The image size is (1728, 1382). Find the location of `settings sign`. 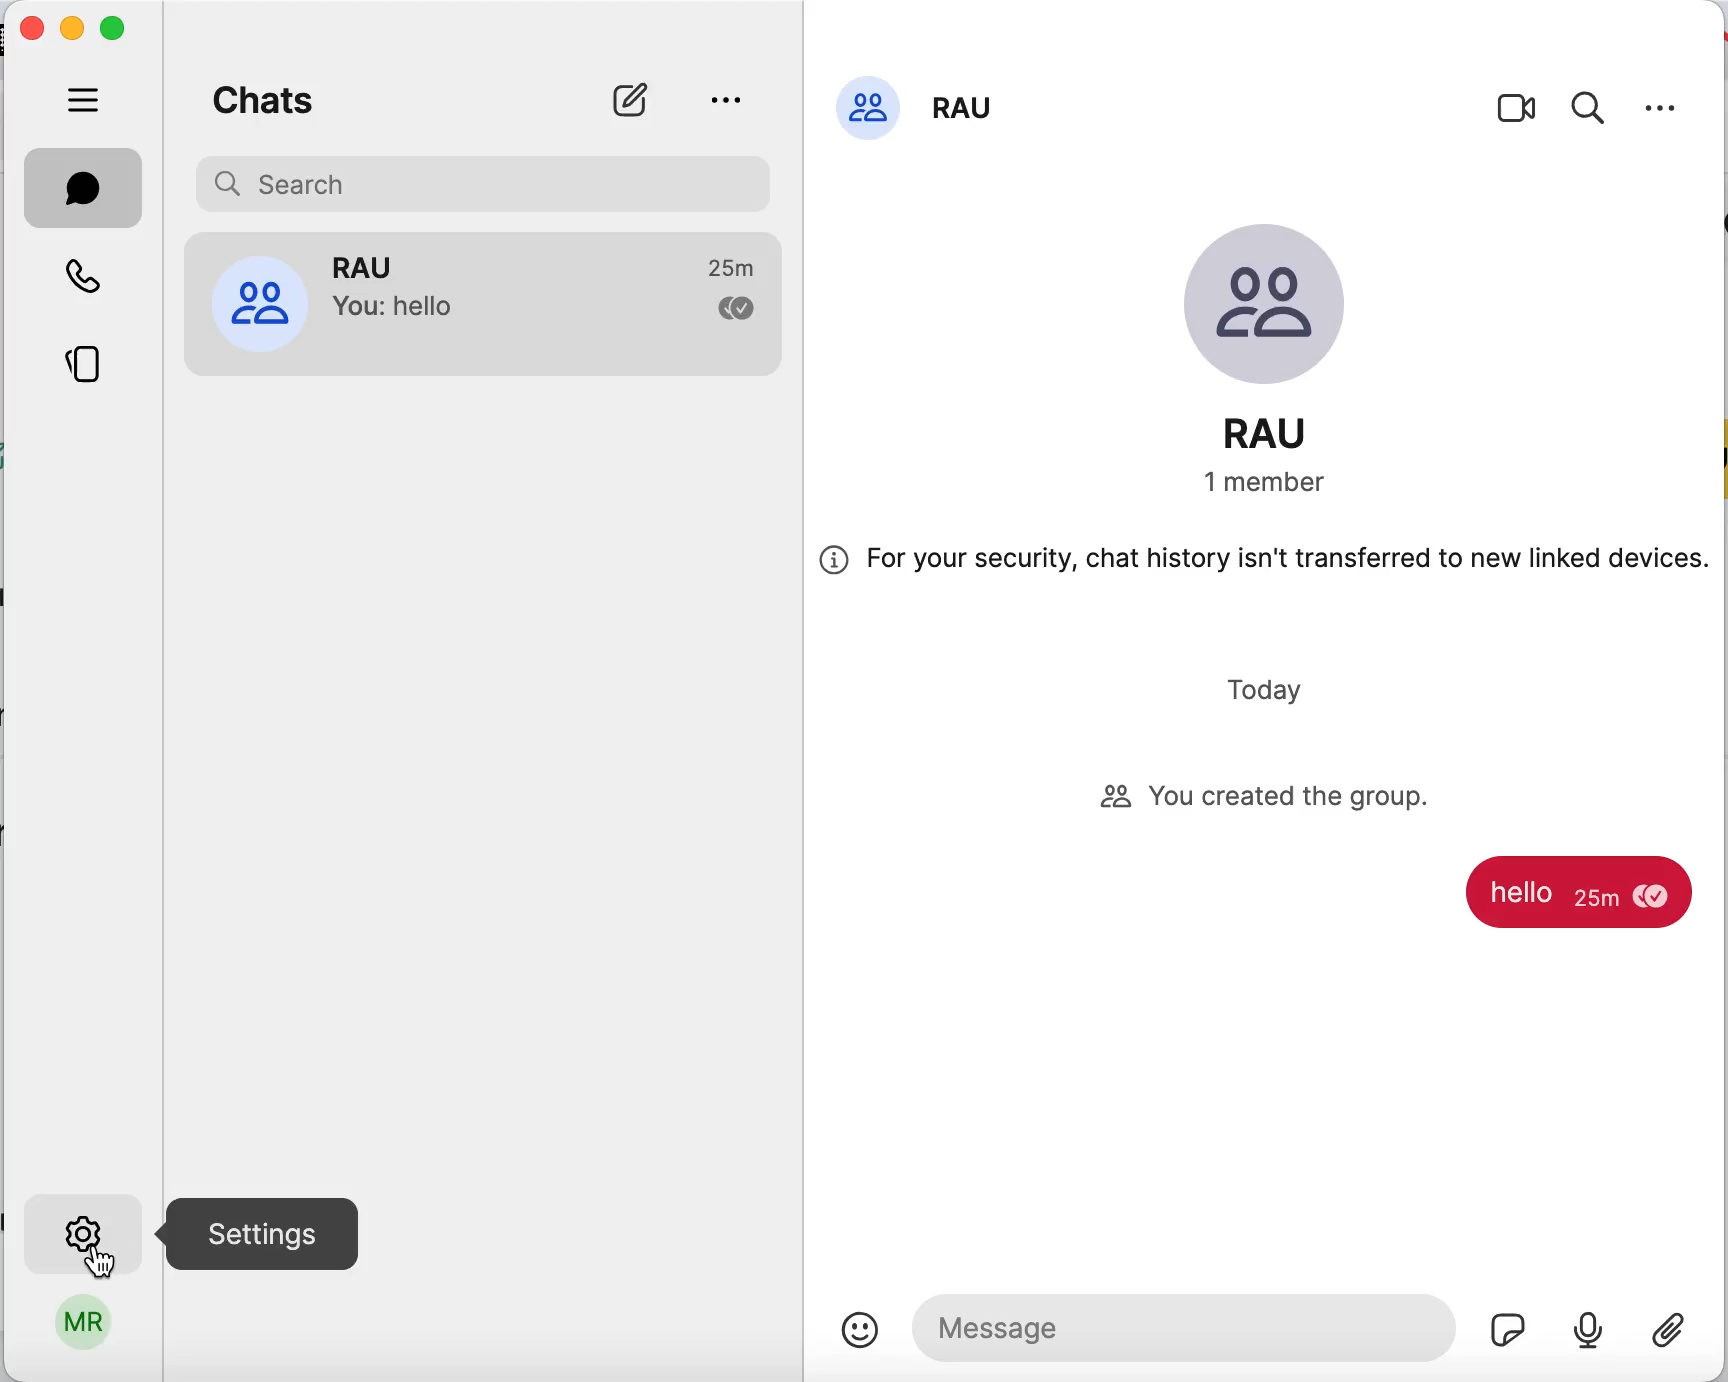

settings sign is located at coordinates (257, 1233).